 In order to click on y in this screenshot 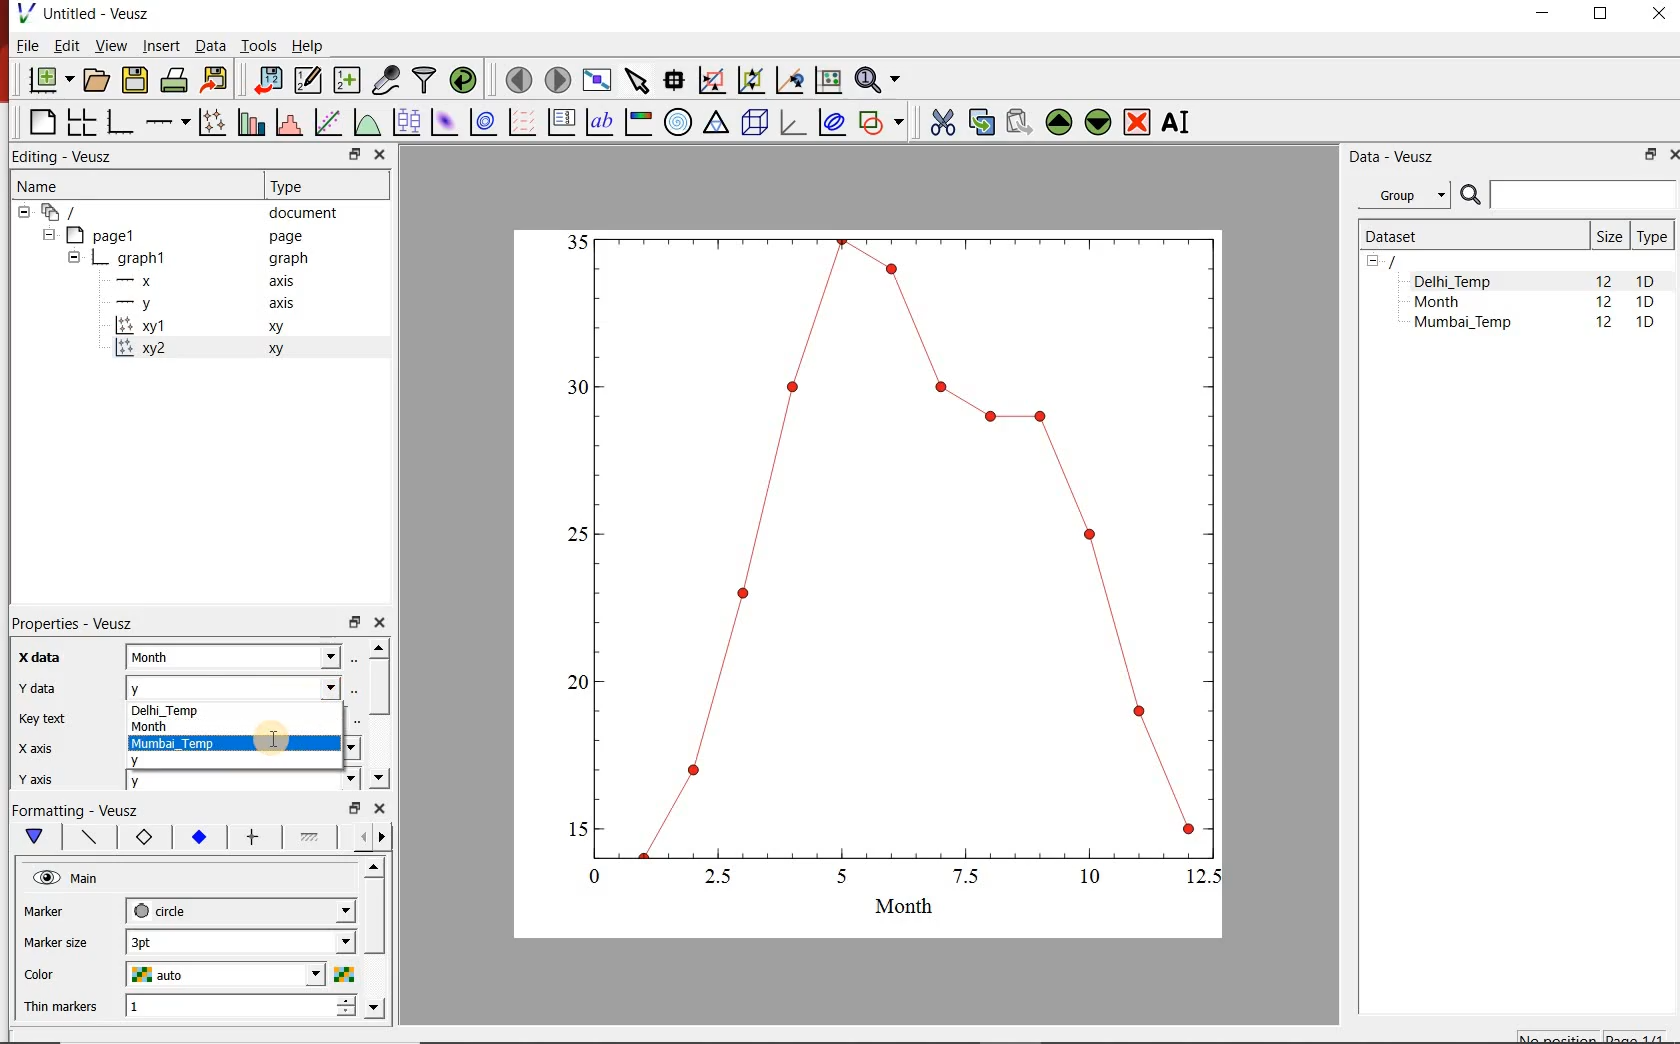, I will do `click(184, 763)`.